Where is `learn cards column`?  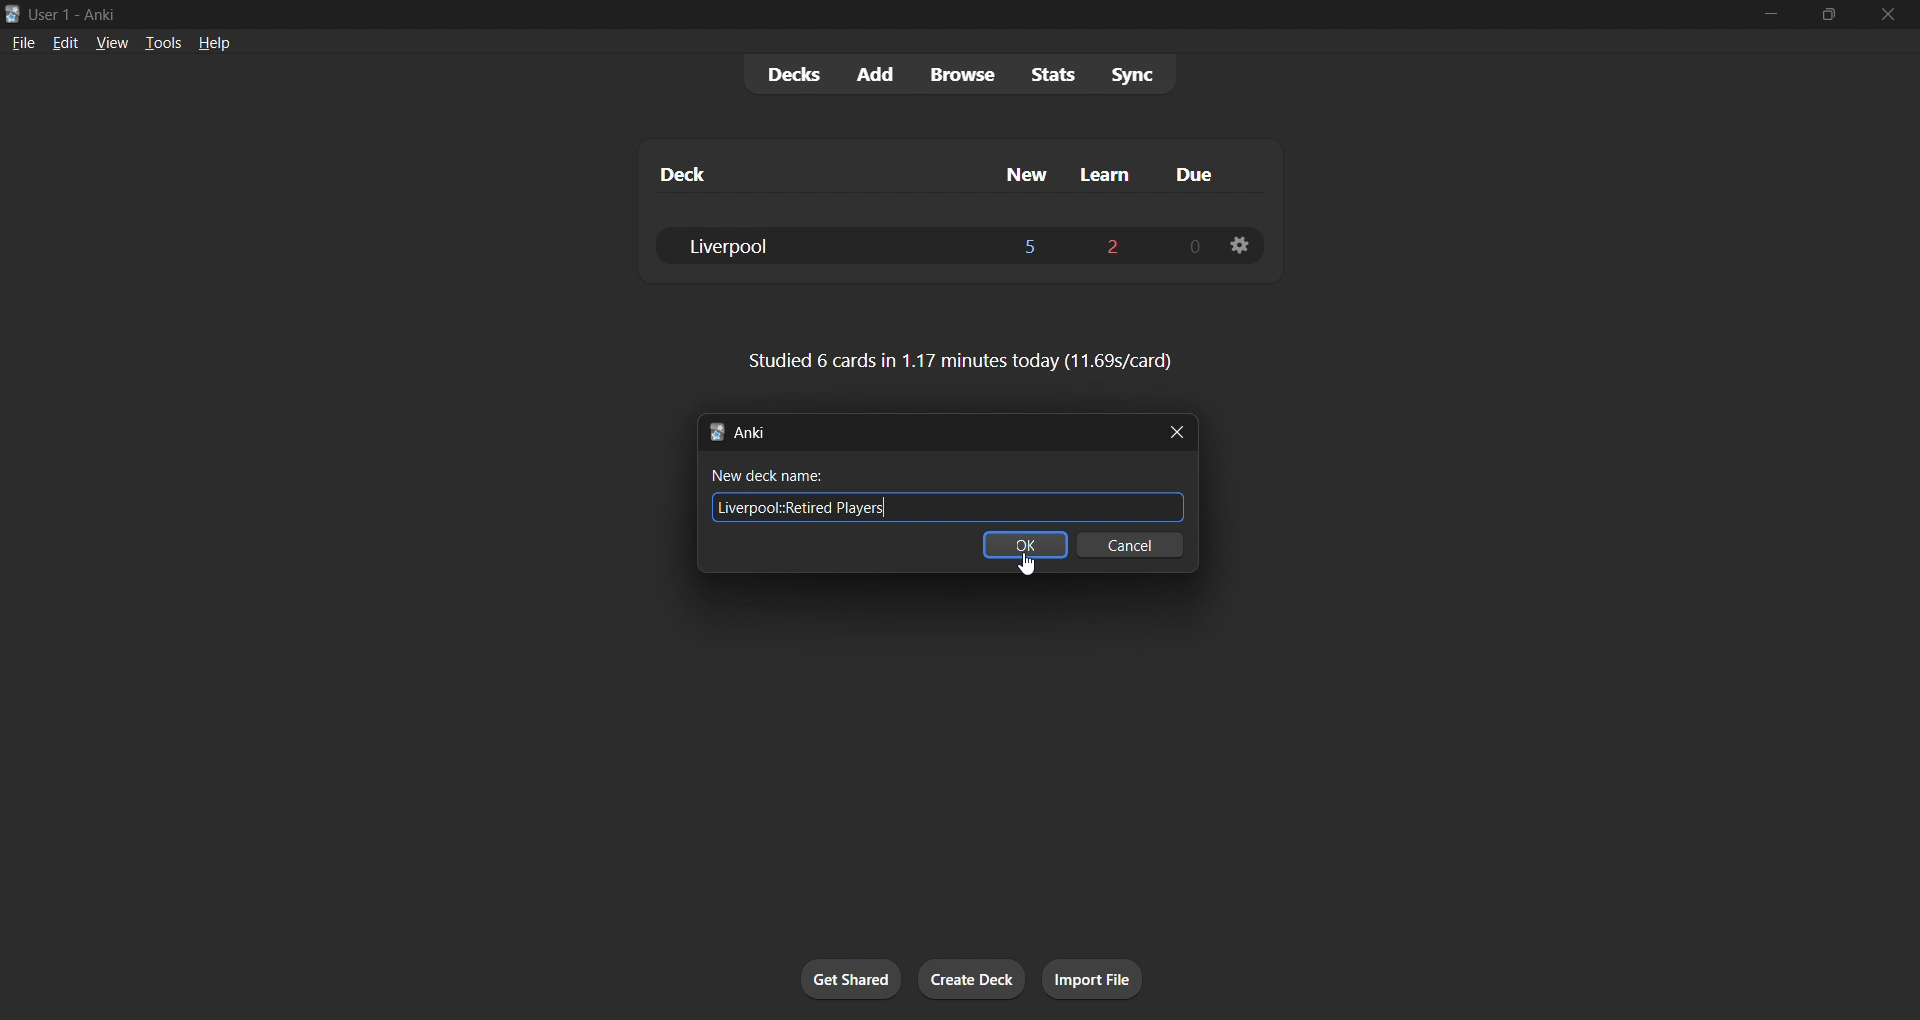 learn cards column is located at coordinates (1118, 176).